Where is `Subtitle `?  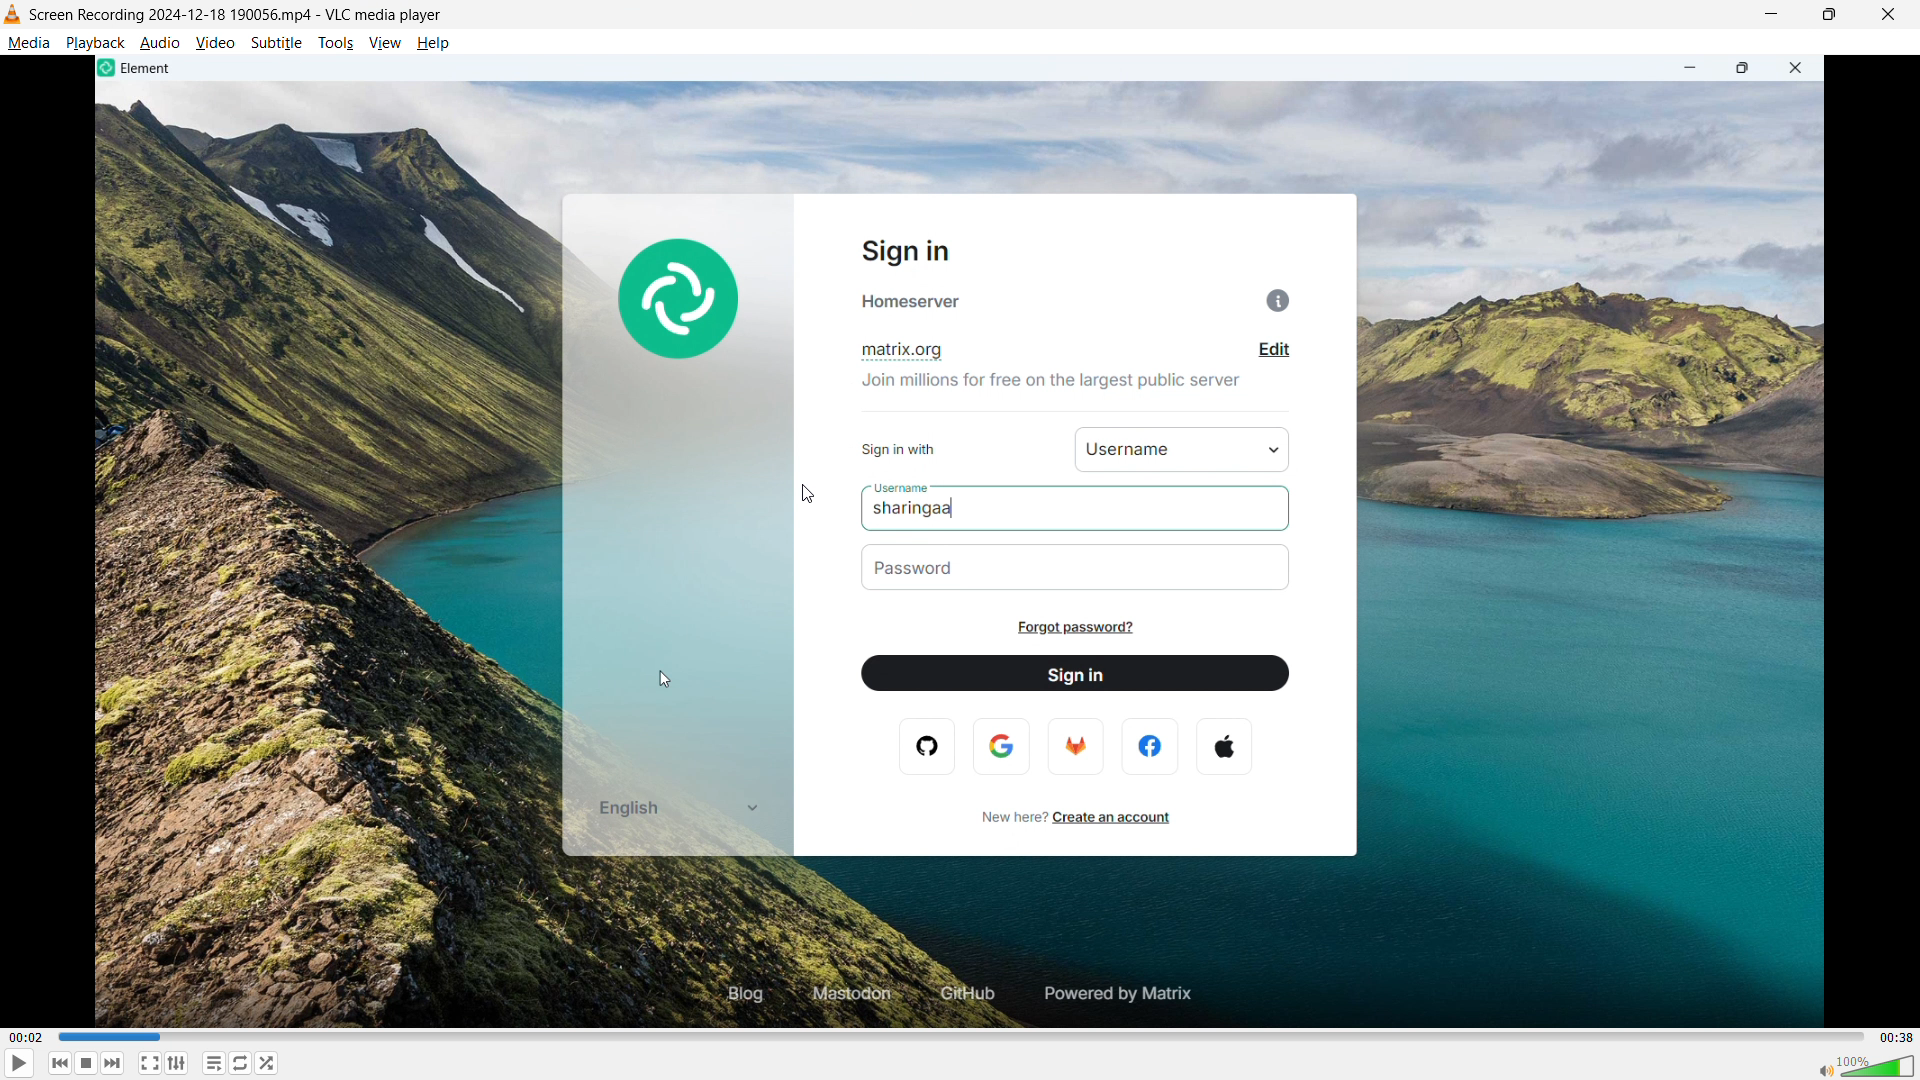 Subtitle  is located at coordinates (276, 43).